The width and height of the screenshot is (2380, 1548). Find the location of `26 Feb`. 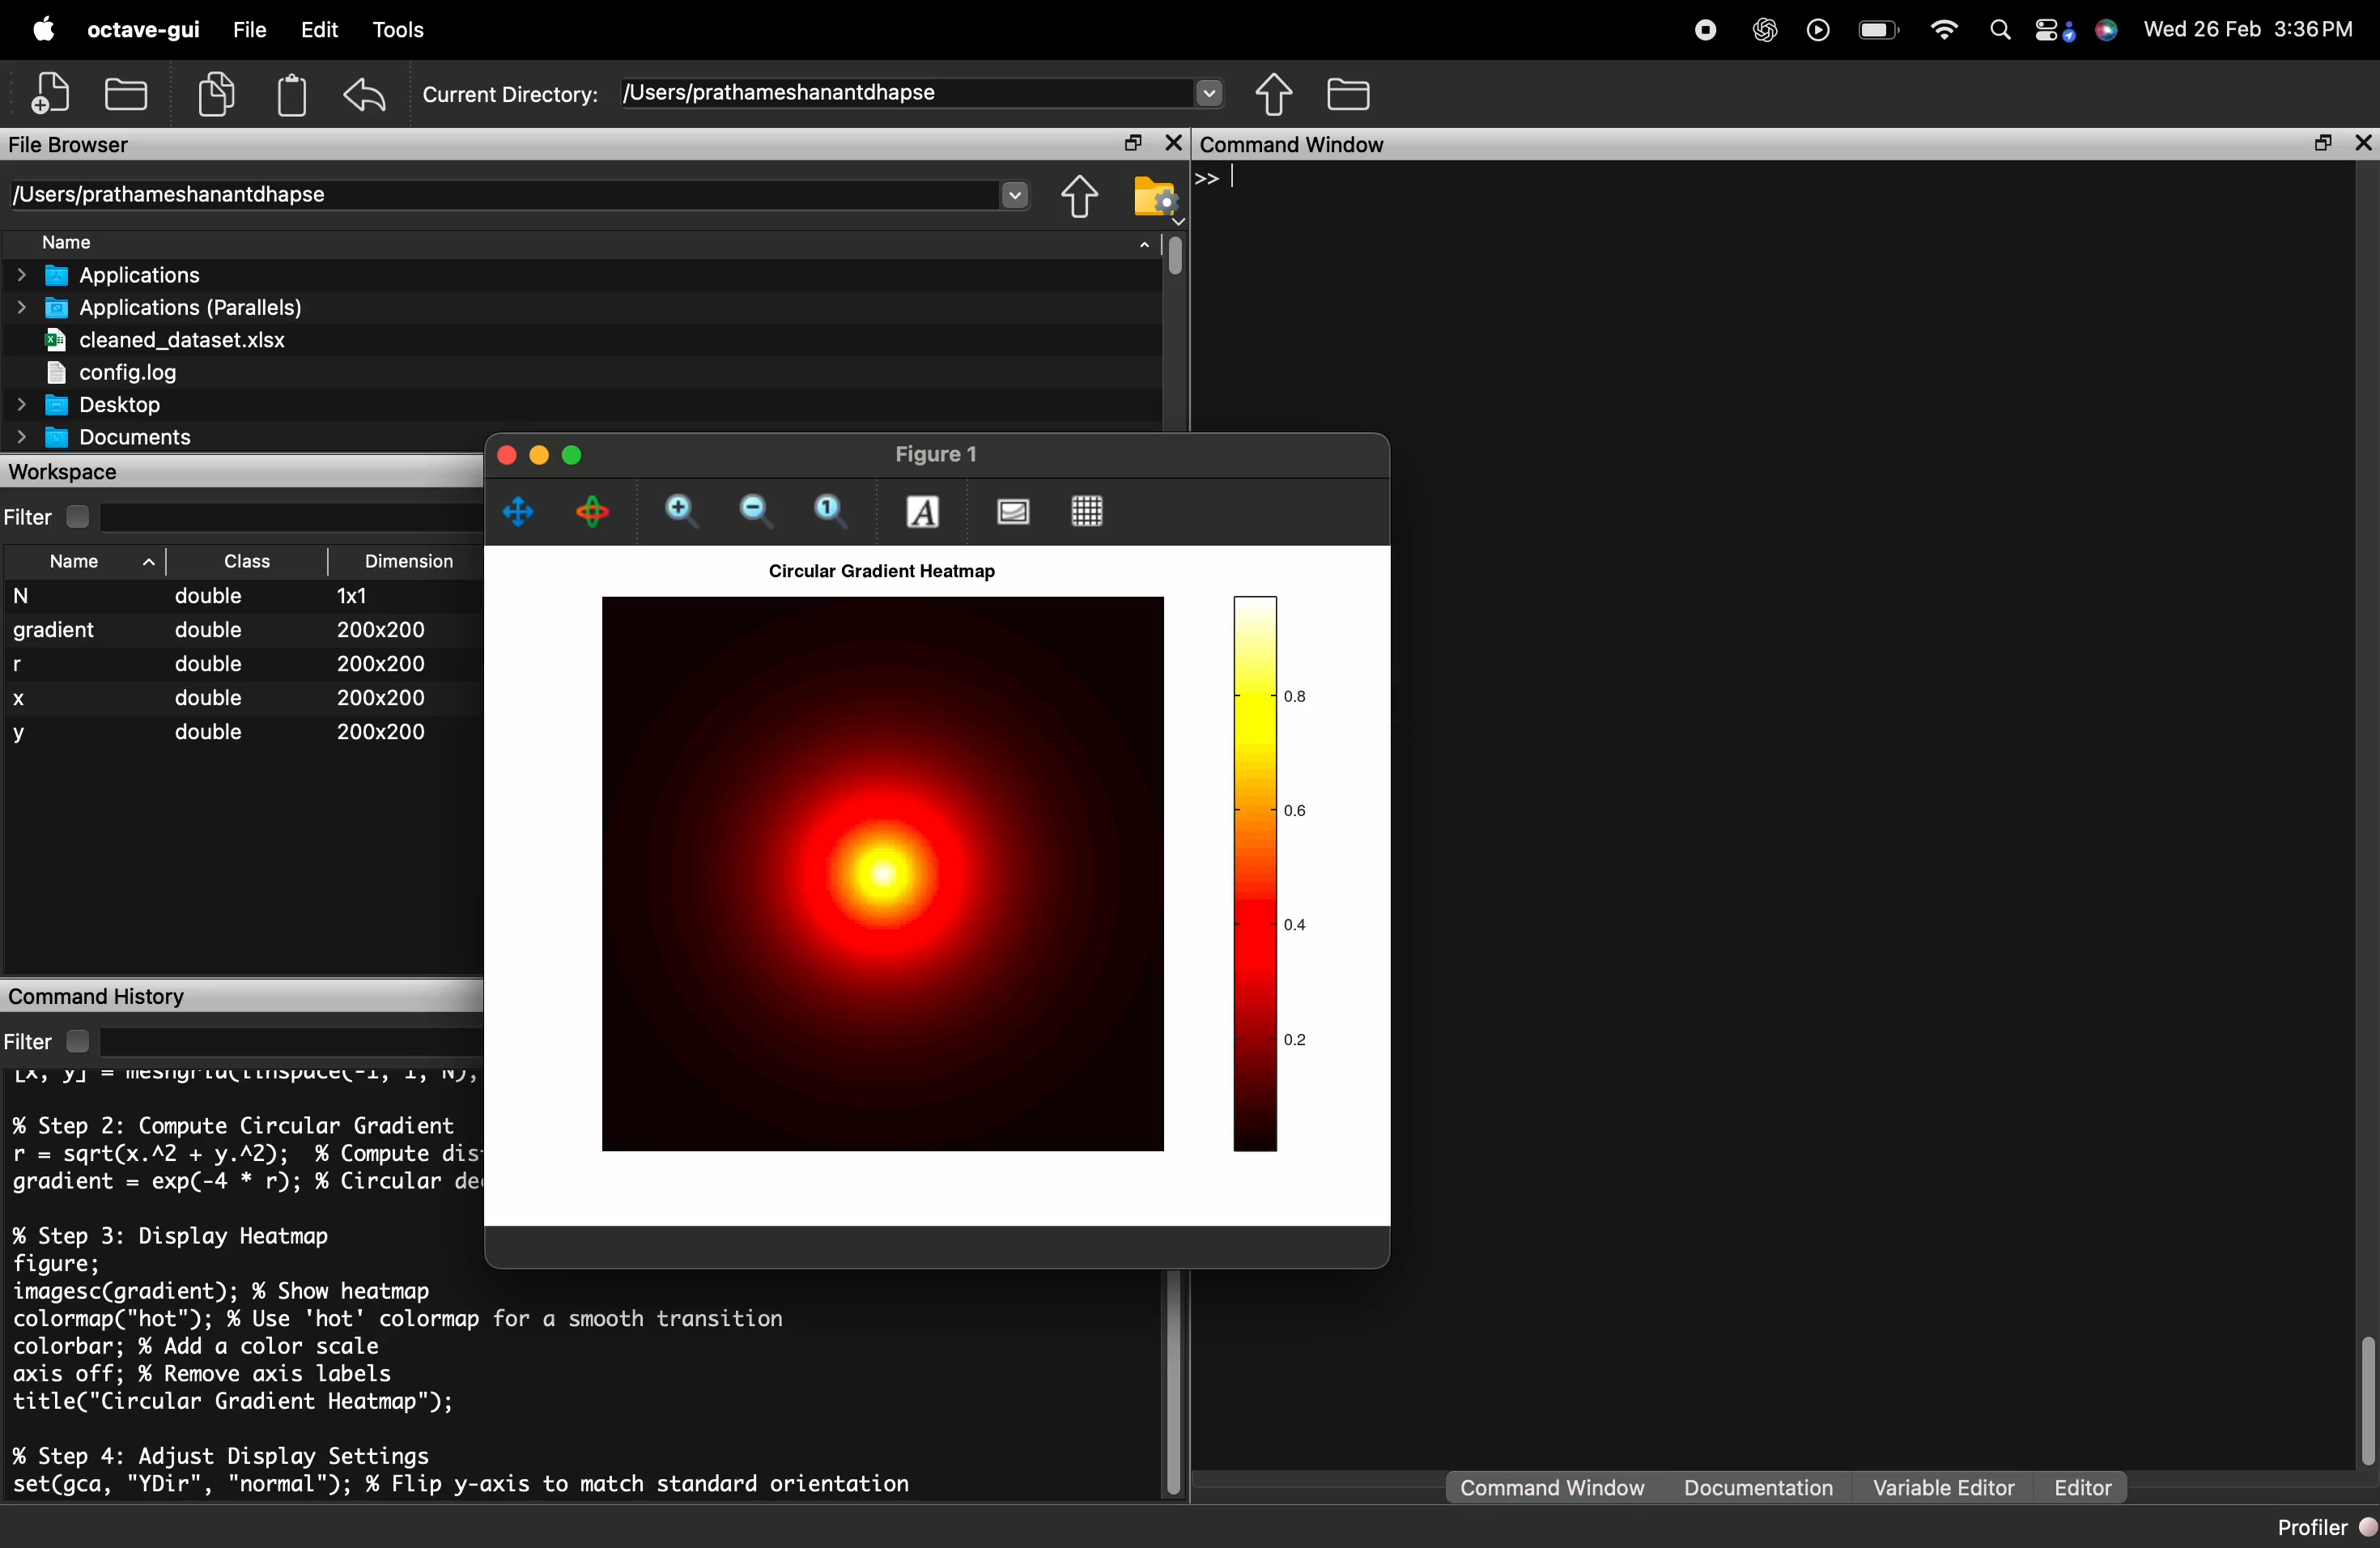

26 Feb is located at coordinates (2226, 29).